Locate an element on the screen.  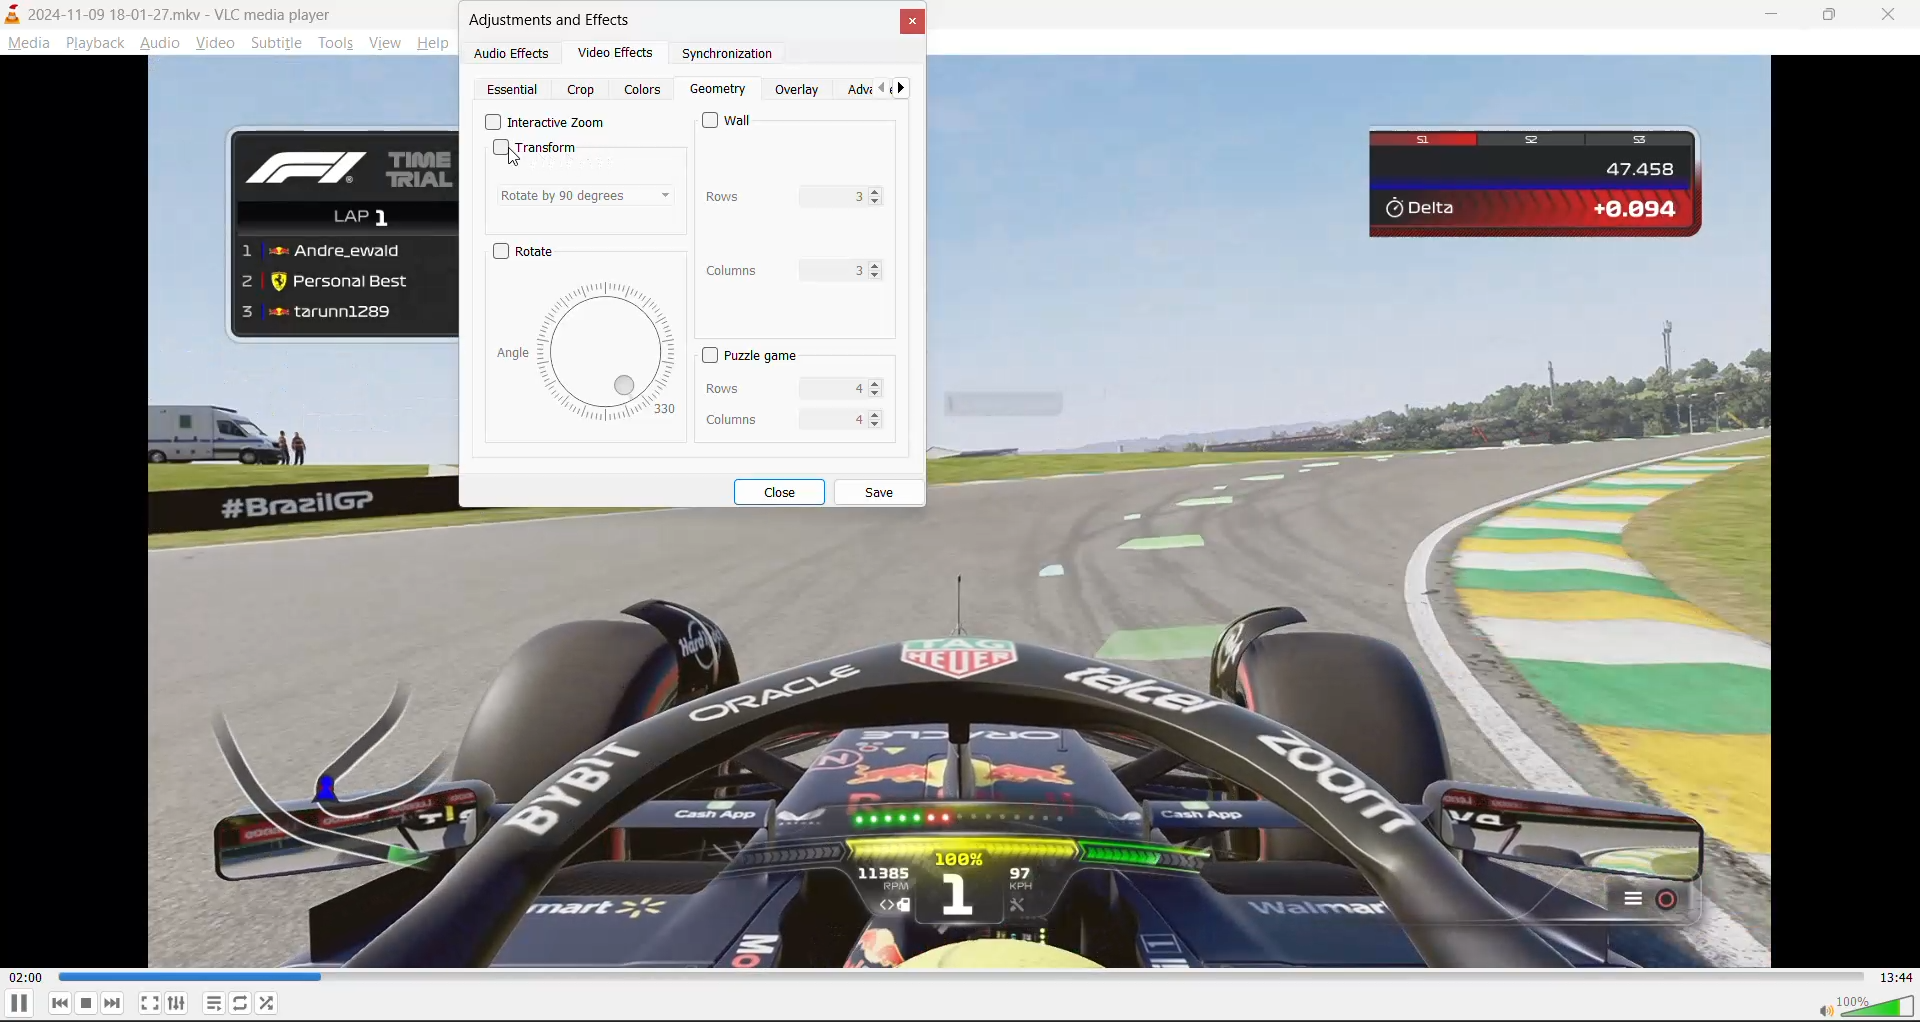
total track time is located at coordinates (1891, 975).